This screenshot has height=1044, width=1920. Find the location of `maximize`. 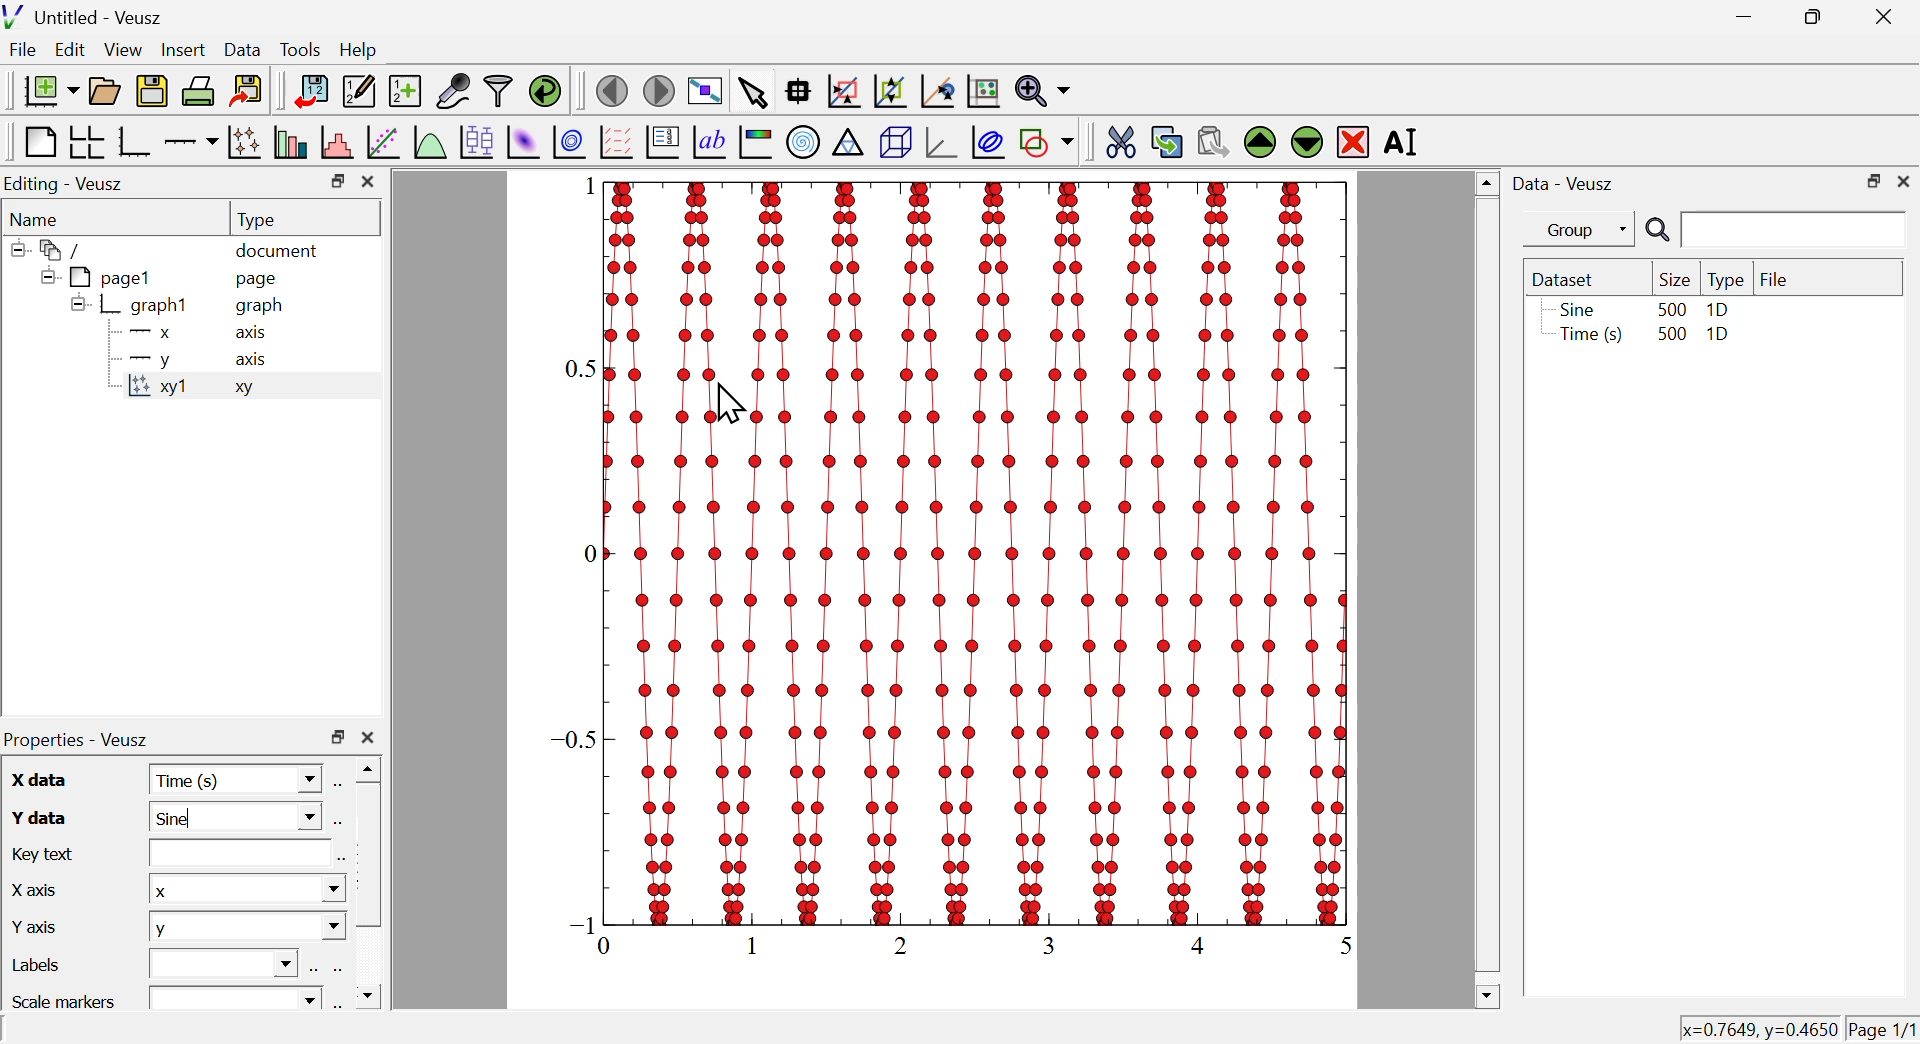

maximize is located at coordinates (337, 738).